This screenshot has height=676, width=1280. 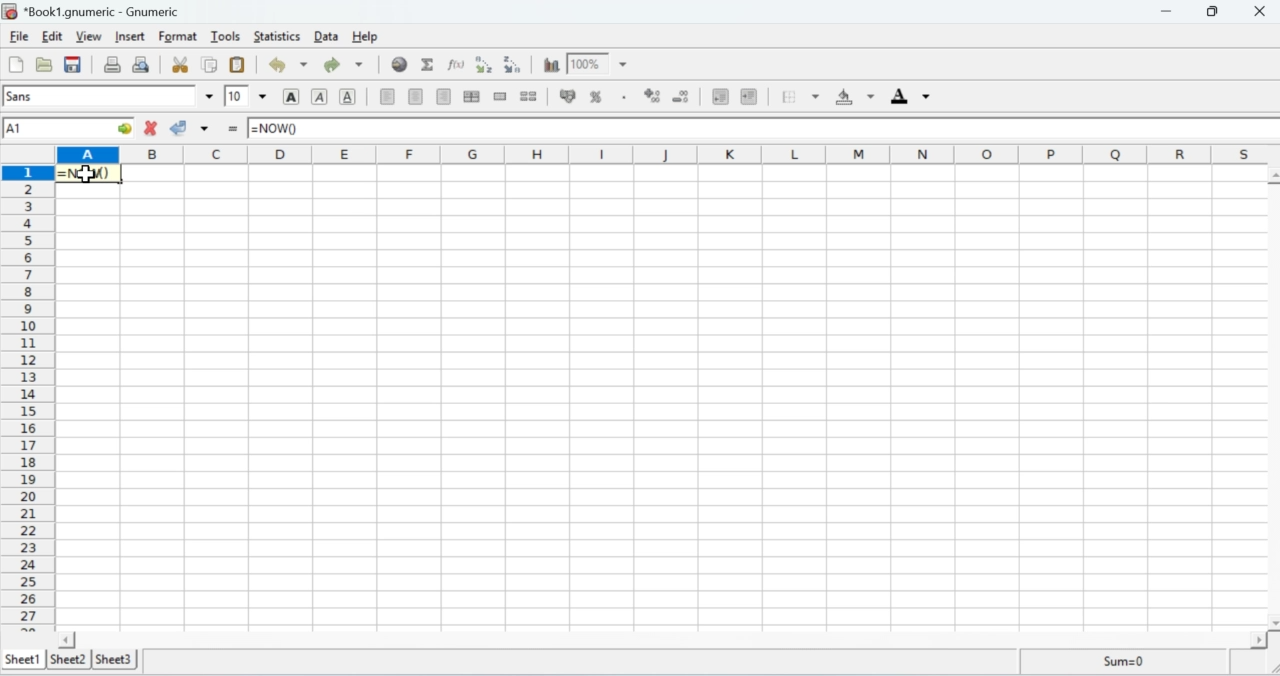 What do you see at coordinates (484, 65) in the screenshot?
I see `Sort by ascending` at bounding box center [484, 65].